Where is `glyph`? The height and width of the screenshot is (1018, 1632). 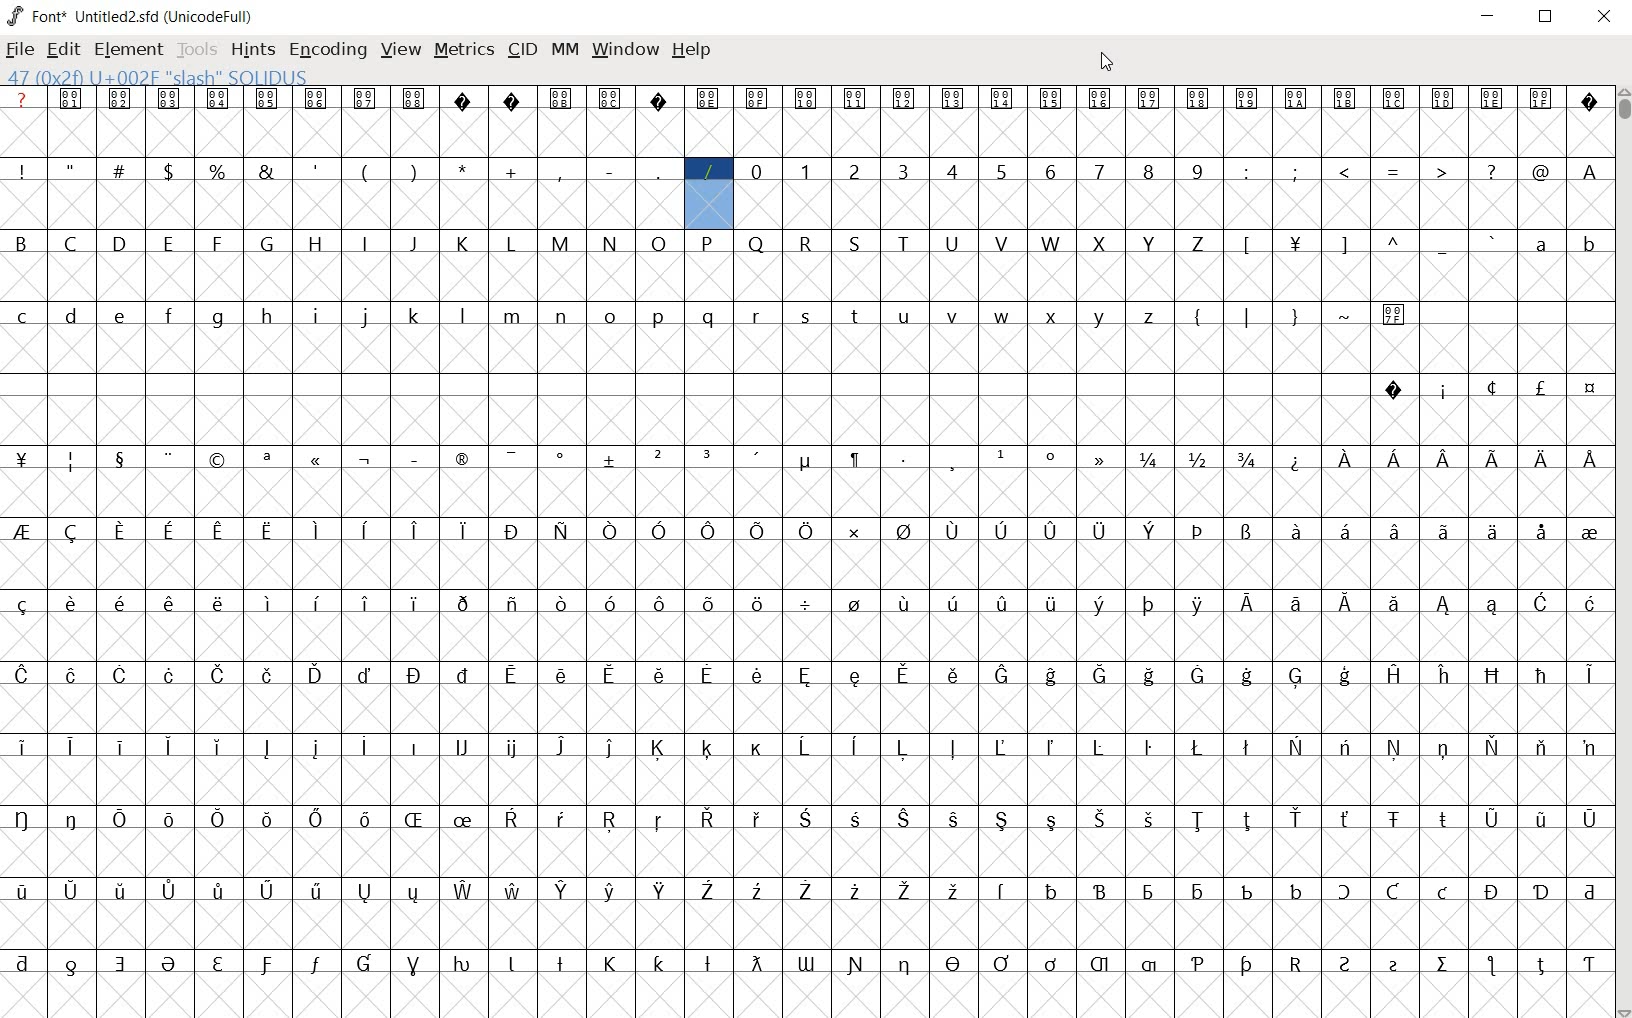
glyph is located at coordinates (513, 317).